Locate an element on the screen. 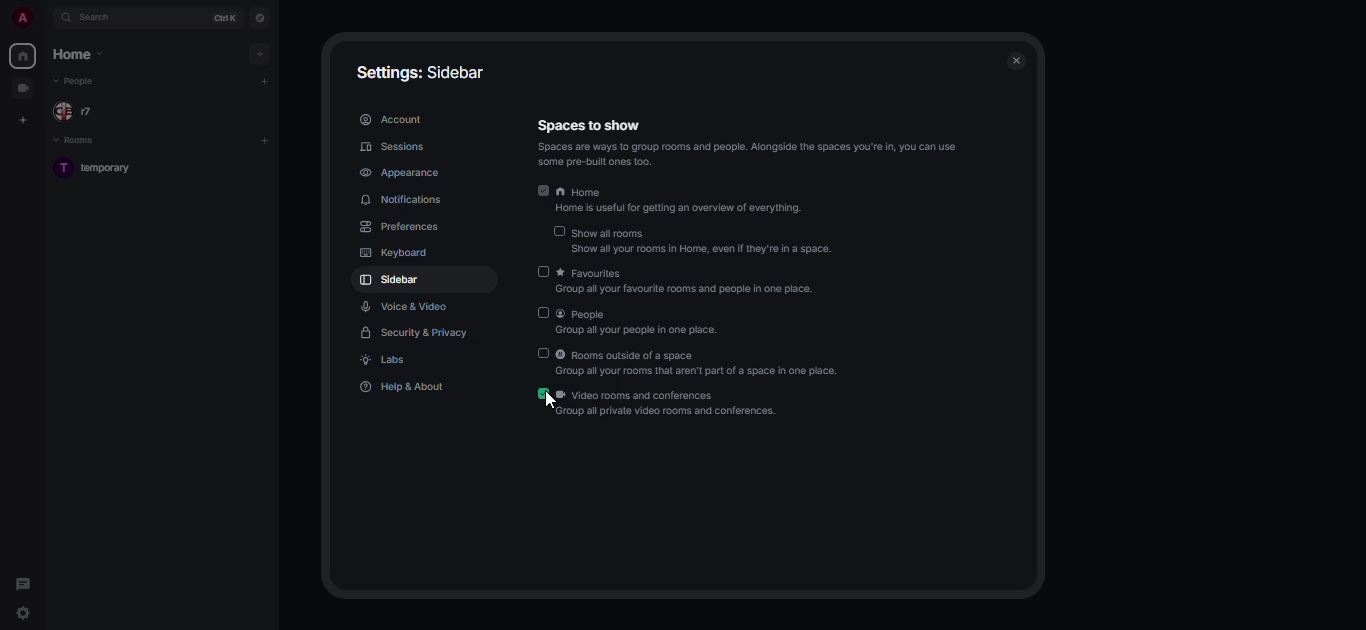  profile is located at coordinates (17, 16).